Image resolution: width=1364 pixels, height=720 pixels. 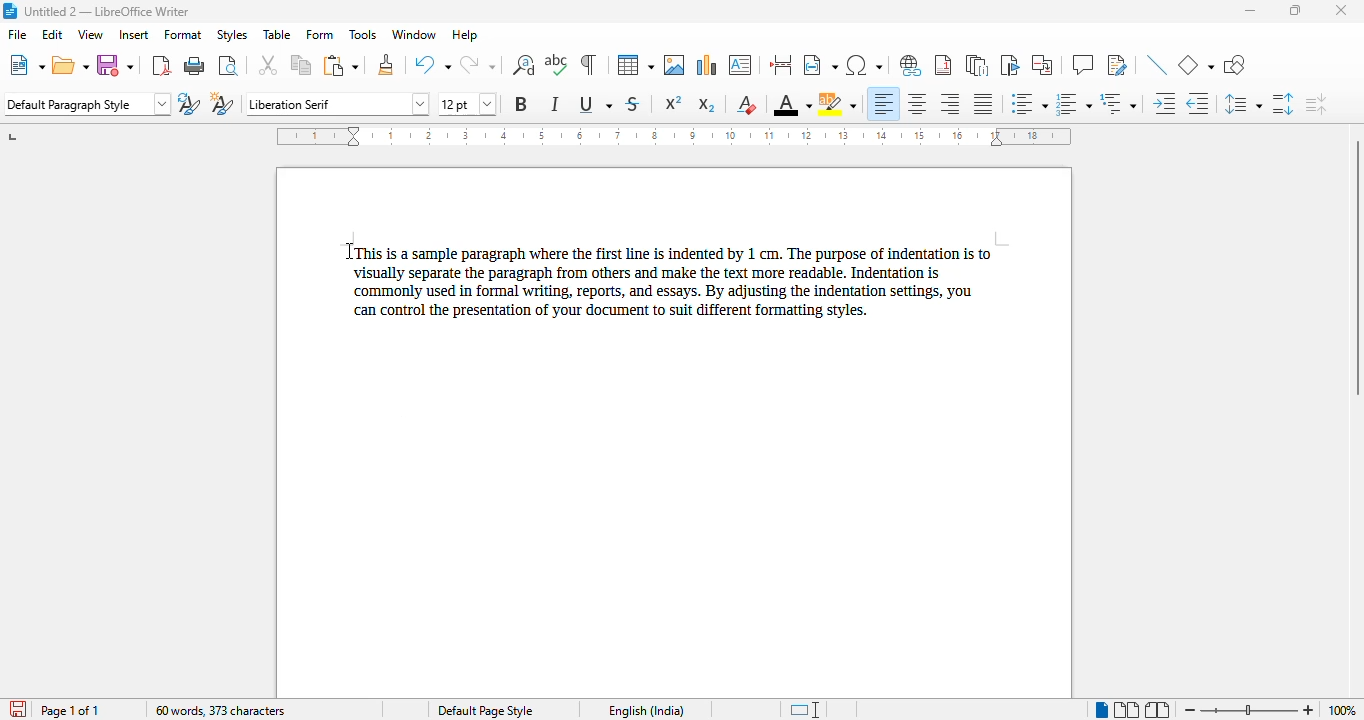 What do you see at coordinates (87, 104) in the screenshot?
I see `set page style` at bounding box center [87, 104].